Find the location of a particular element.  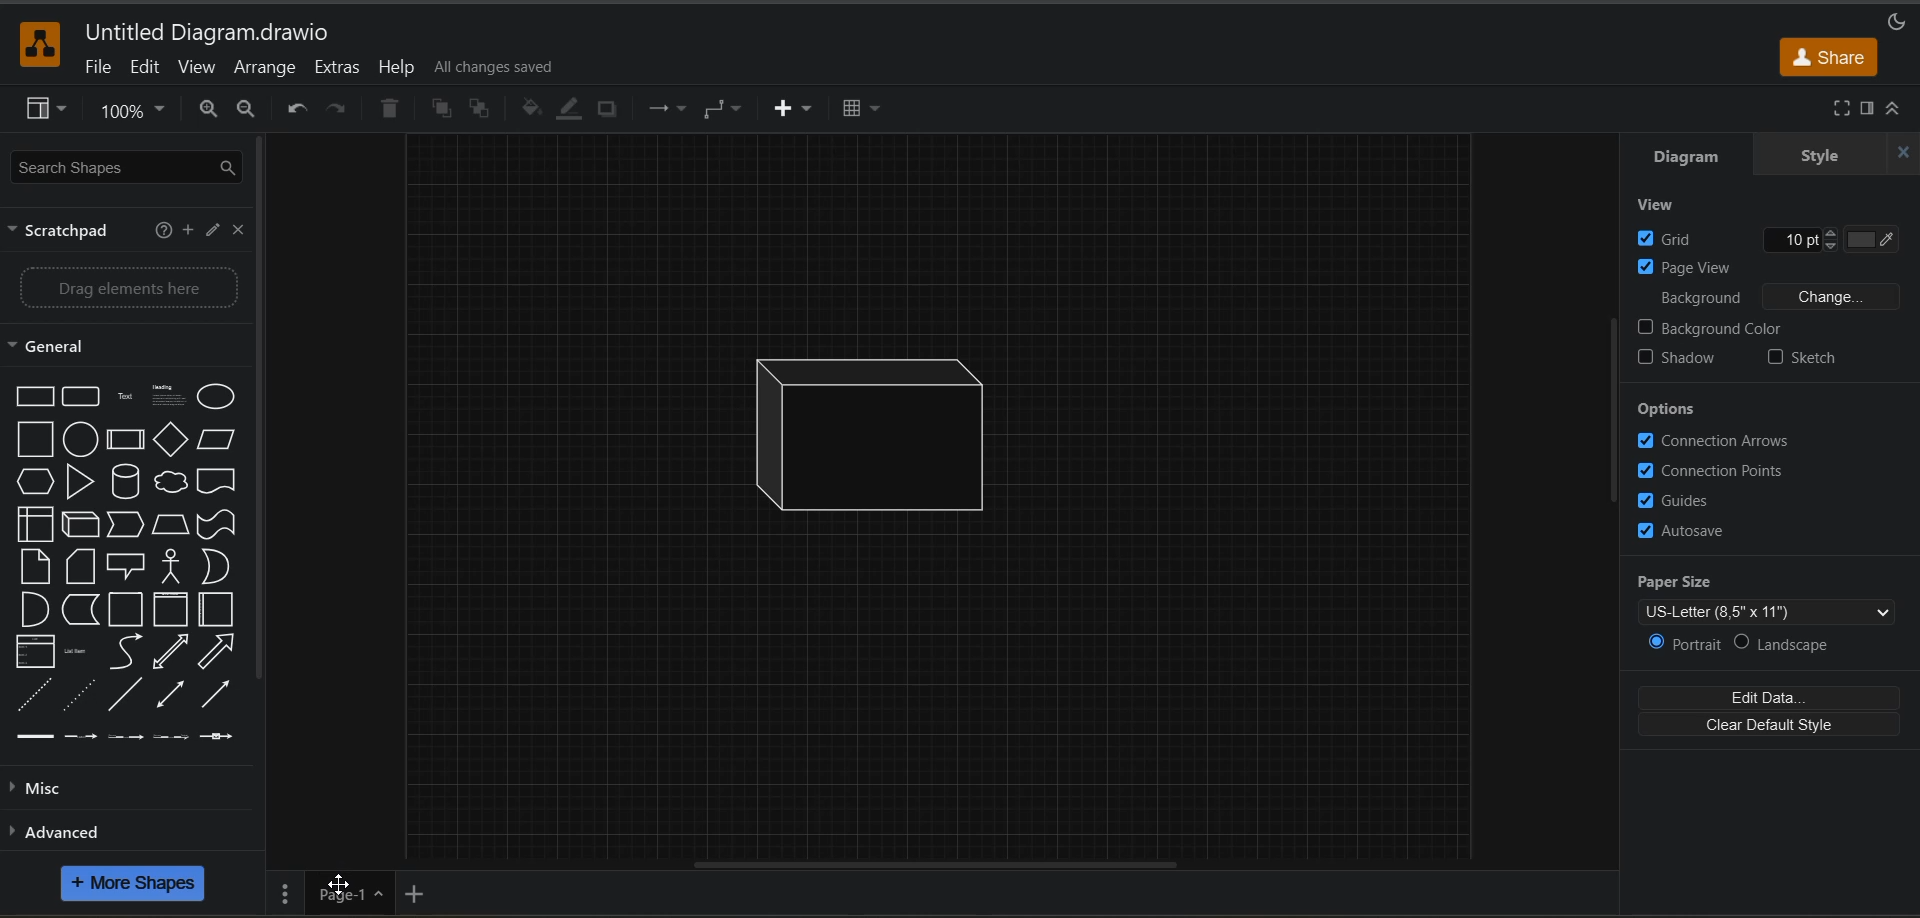

inserted shape is located at coordinates (879, 432).